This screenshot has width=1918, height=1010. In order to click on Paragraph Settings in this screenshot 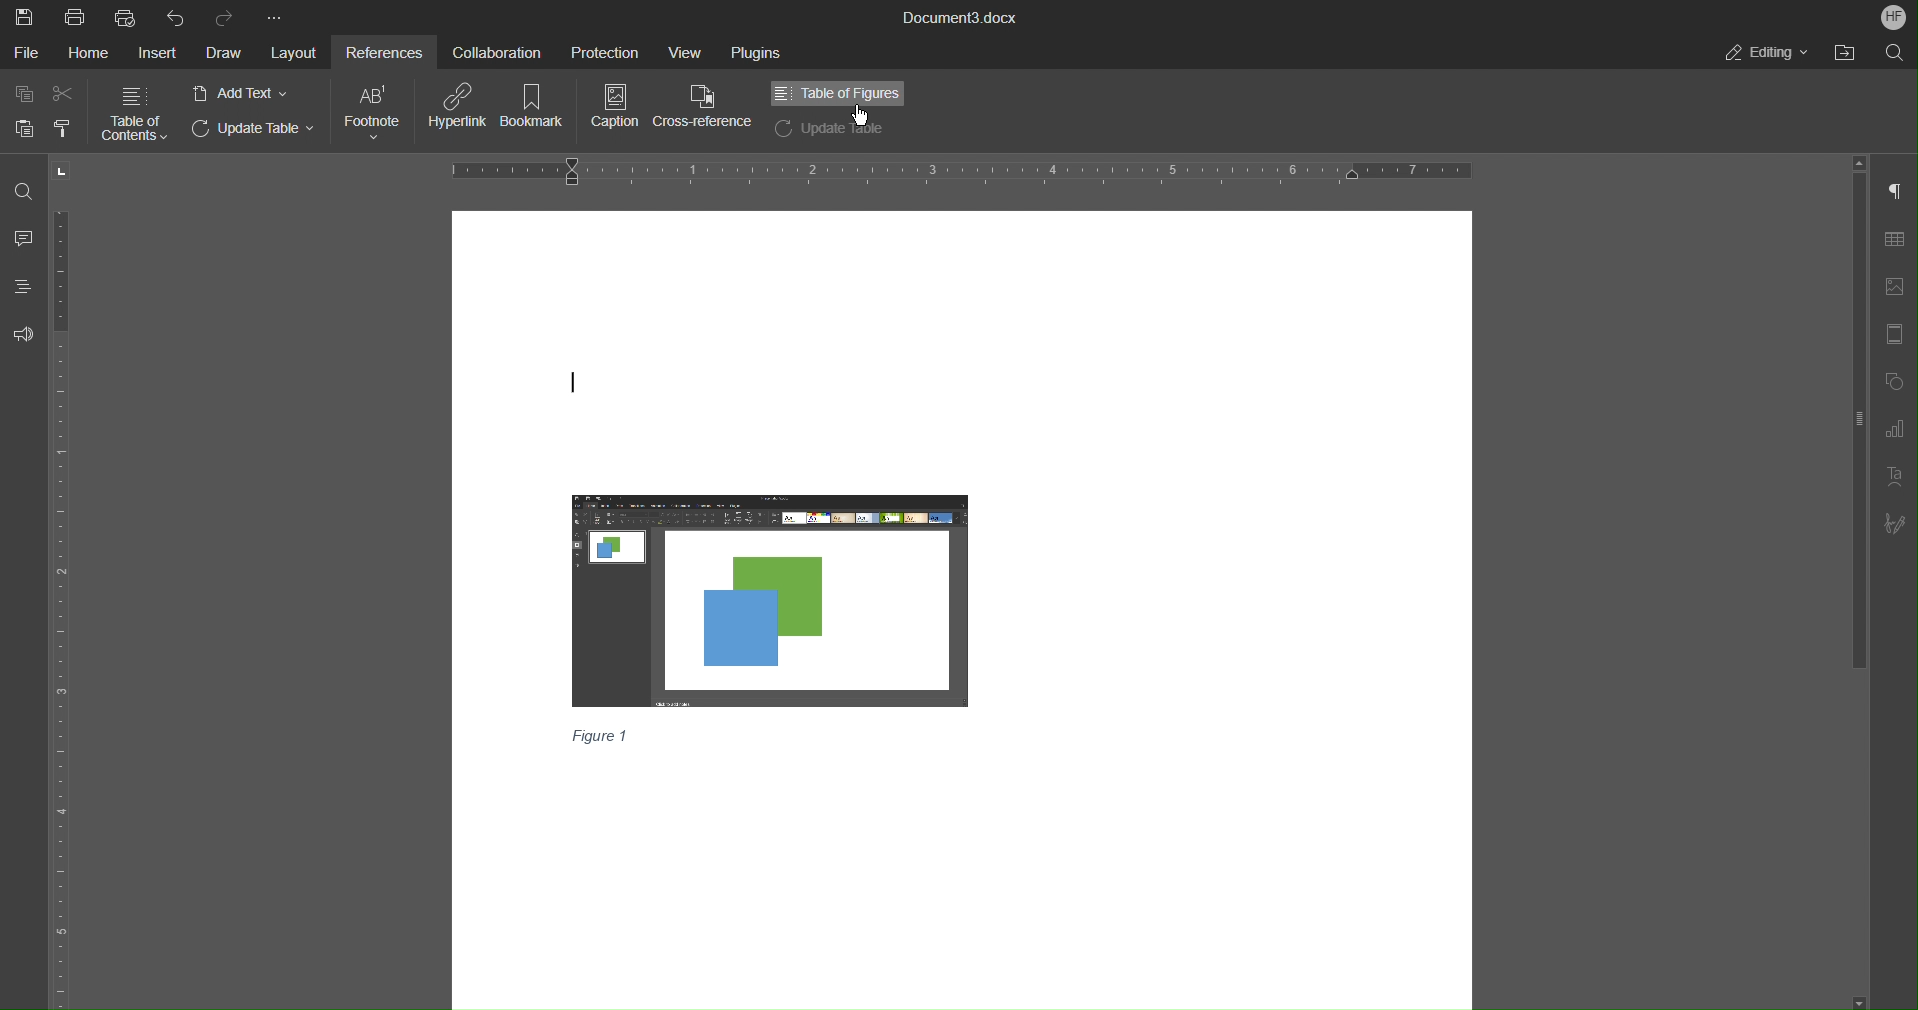, I will do `click(1895, 194)`.